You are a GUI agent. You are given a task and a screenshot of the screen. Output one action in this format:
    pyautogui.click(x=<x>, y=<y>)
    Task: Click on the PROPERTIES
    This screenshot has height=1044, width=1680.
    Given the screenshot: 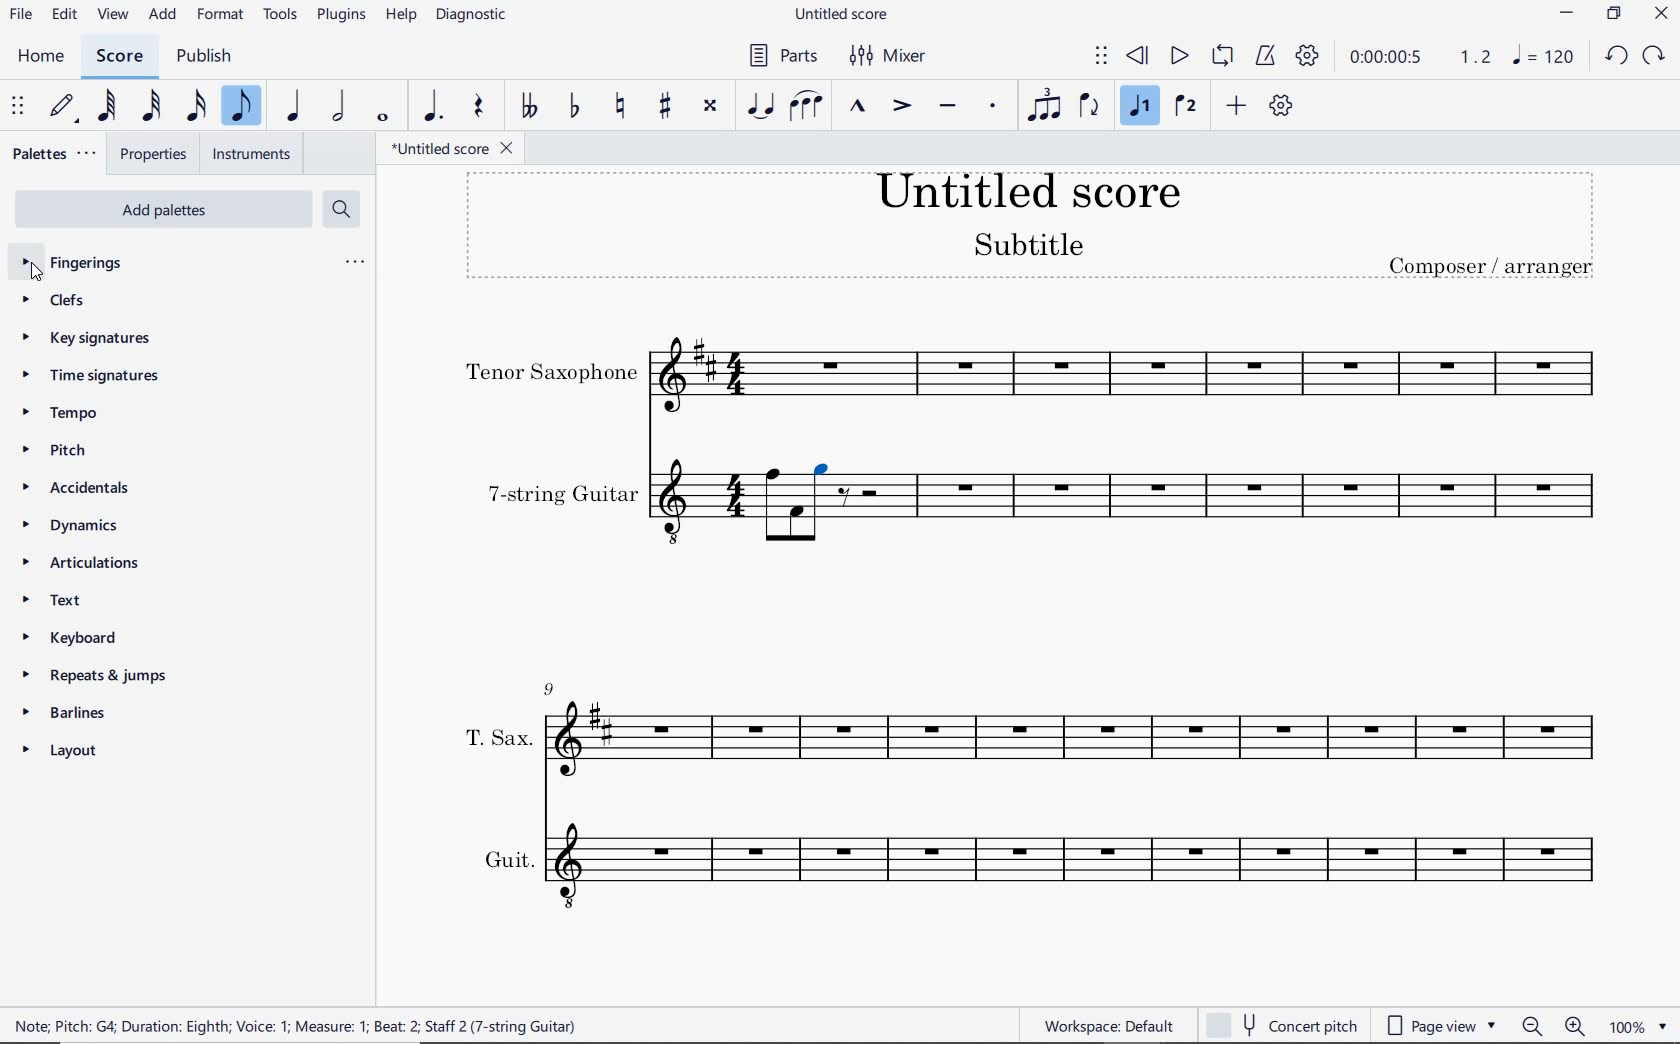 What is the action you would take?
    pyautogui.click(x=158, y=153)
    